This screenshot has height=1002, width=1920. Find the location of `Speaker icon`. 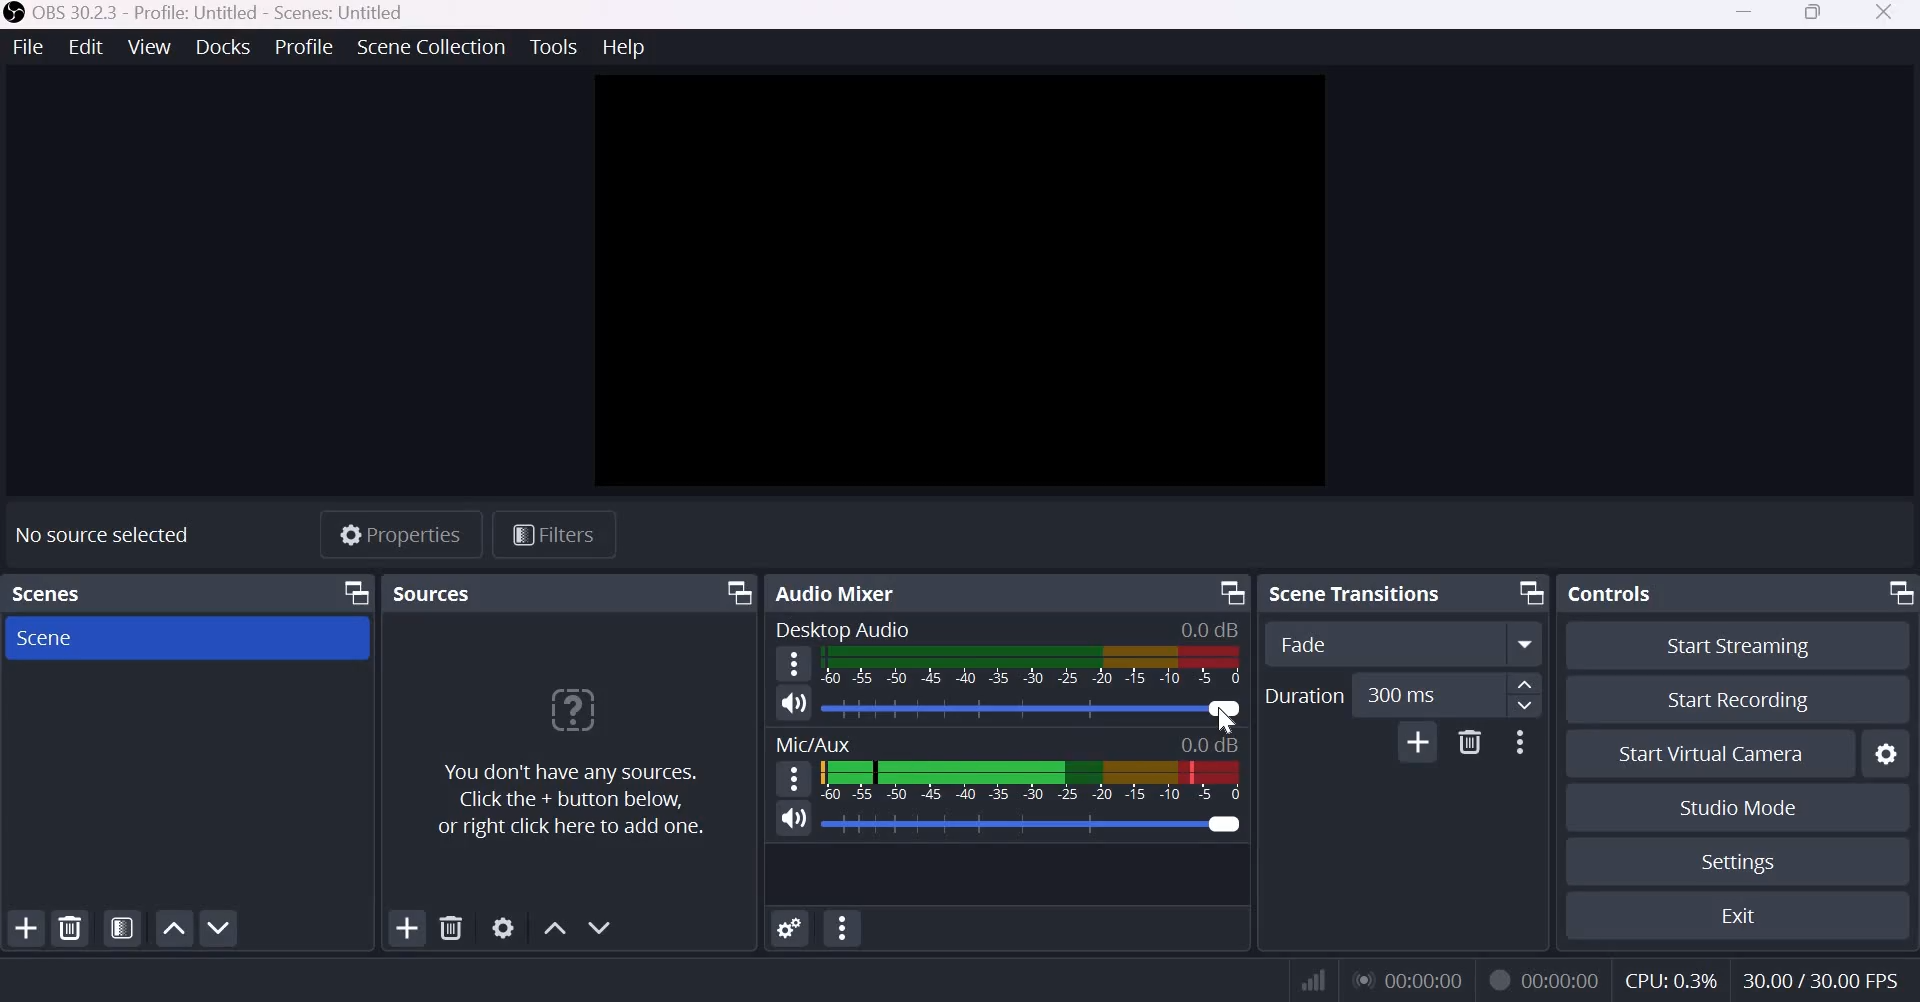

Speaker icon is located at coordinates (791, 819).